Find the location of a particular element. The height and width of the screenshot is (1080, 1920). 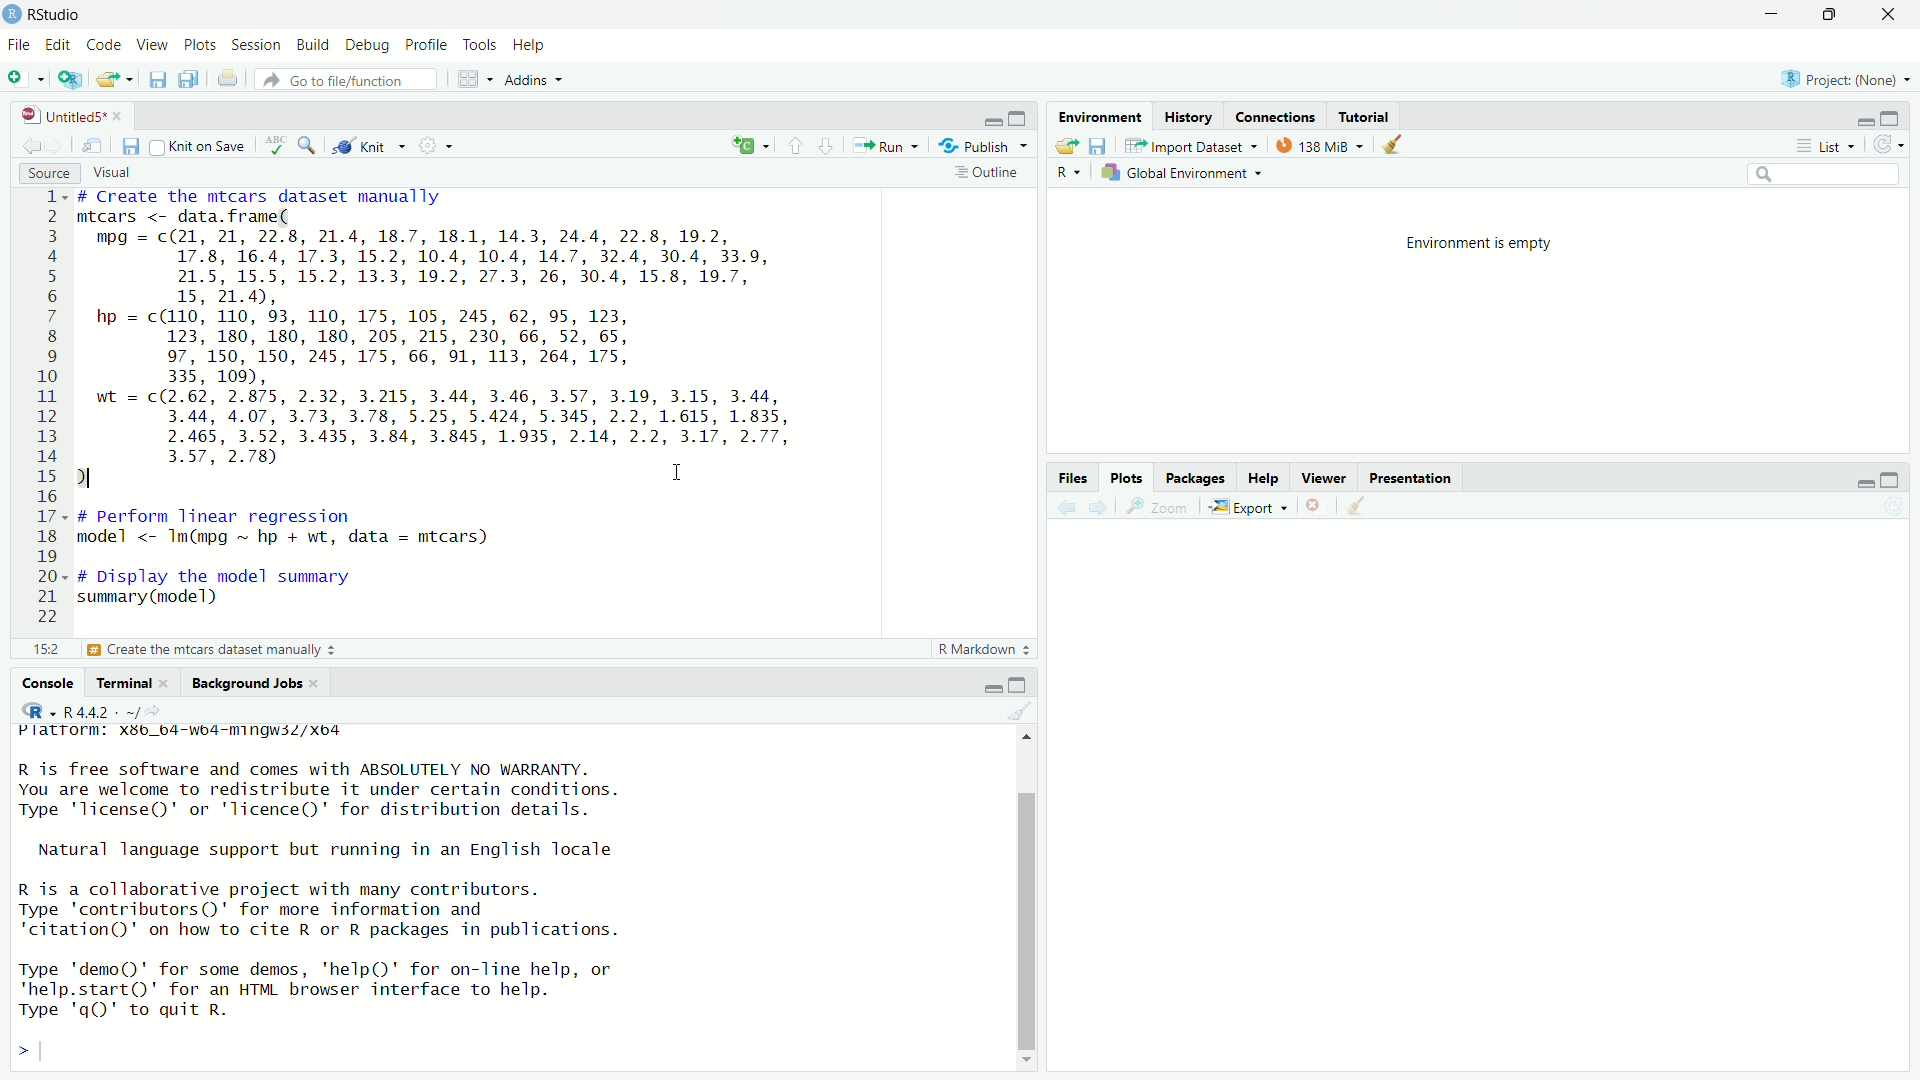

line numbers is located at coordinates (50, 408).